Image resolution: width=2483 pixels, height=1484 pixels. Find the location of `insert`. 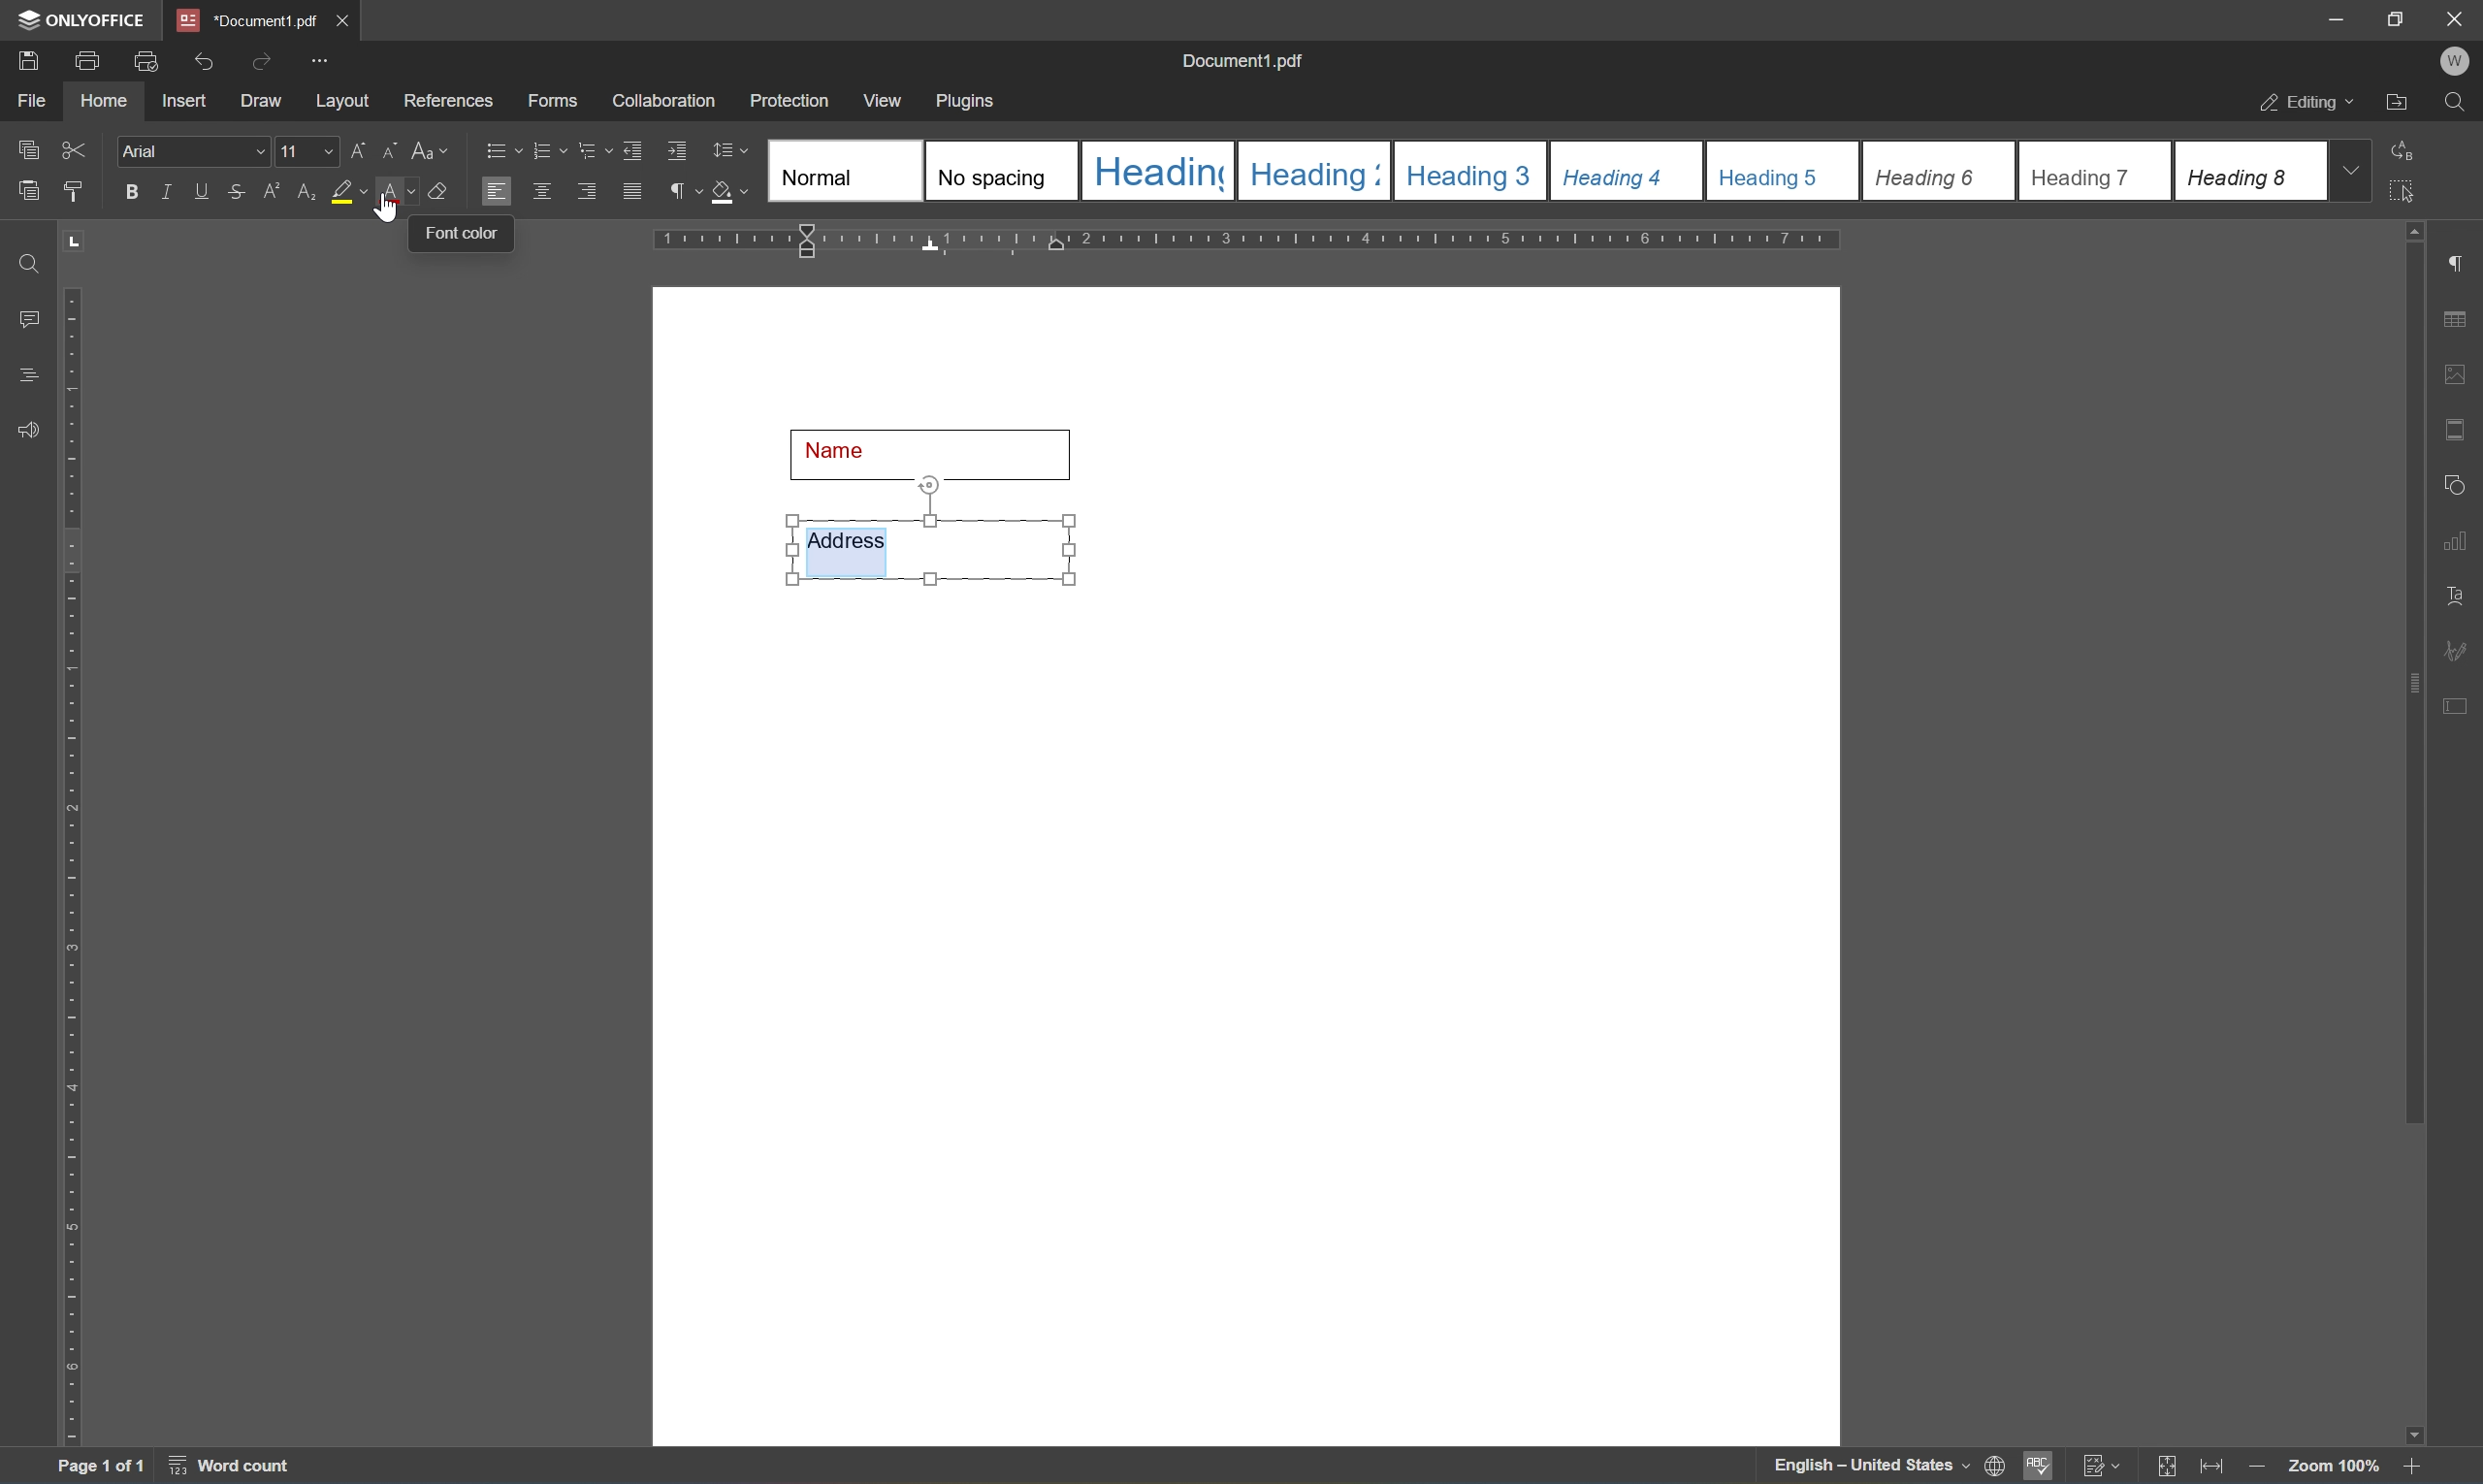

insert is located at coordinates (194, 103).